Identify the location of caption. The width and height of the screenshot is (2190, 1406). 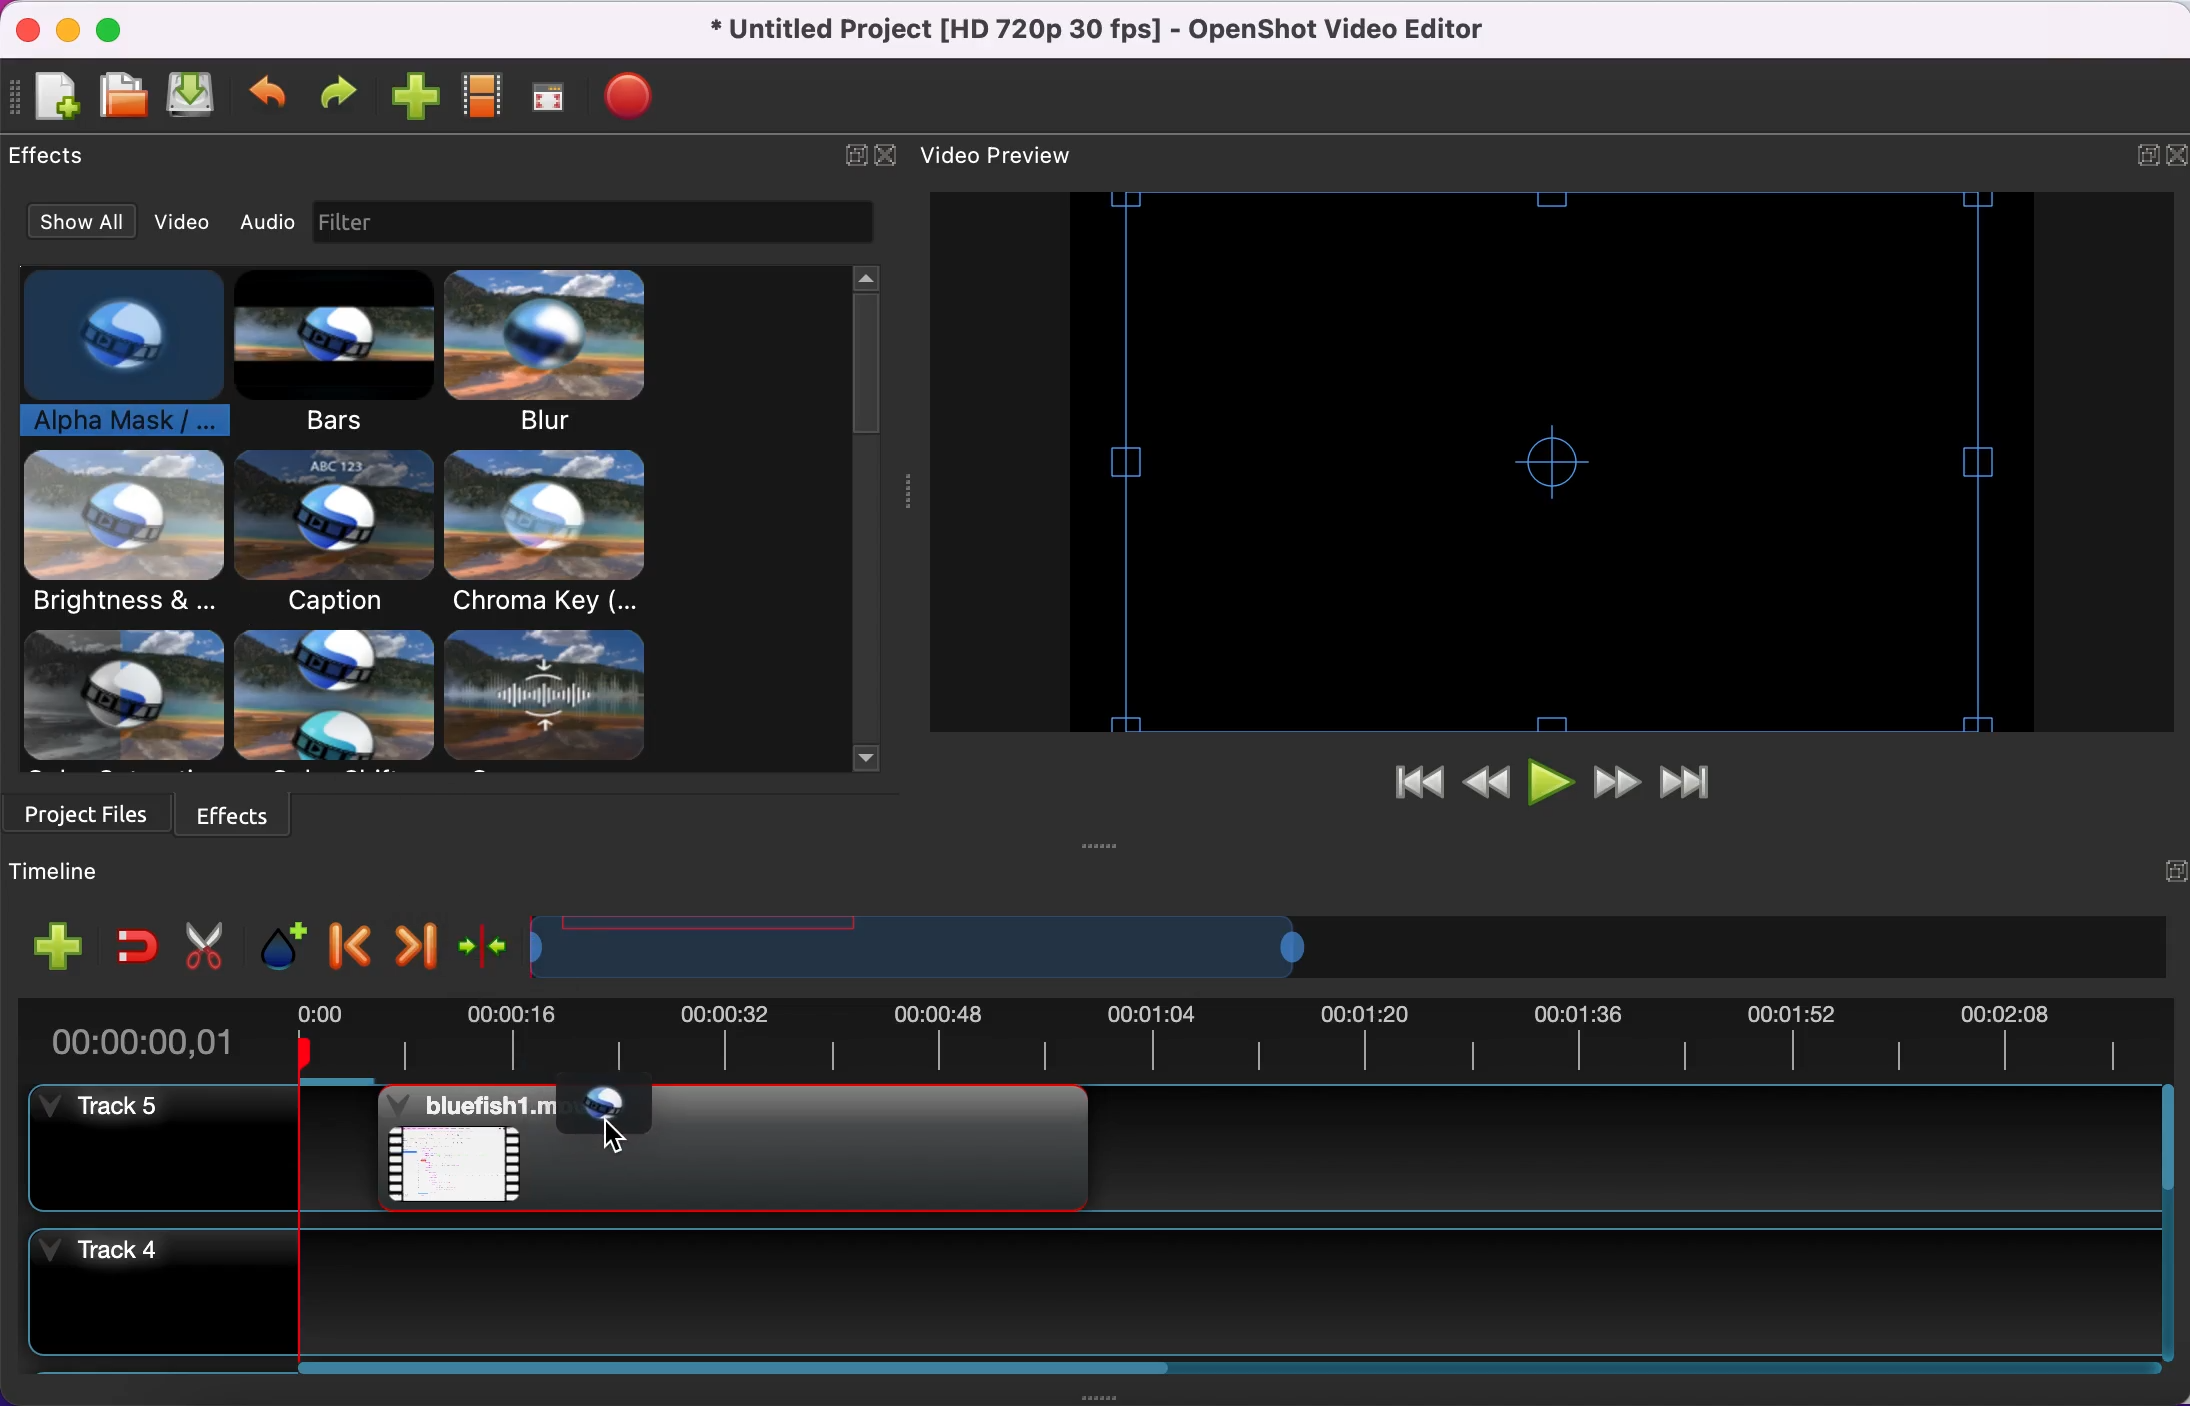
(331, 534).